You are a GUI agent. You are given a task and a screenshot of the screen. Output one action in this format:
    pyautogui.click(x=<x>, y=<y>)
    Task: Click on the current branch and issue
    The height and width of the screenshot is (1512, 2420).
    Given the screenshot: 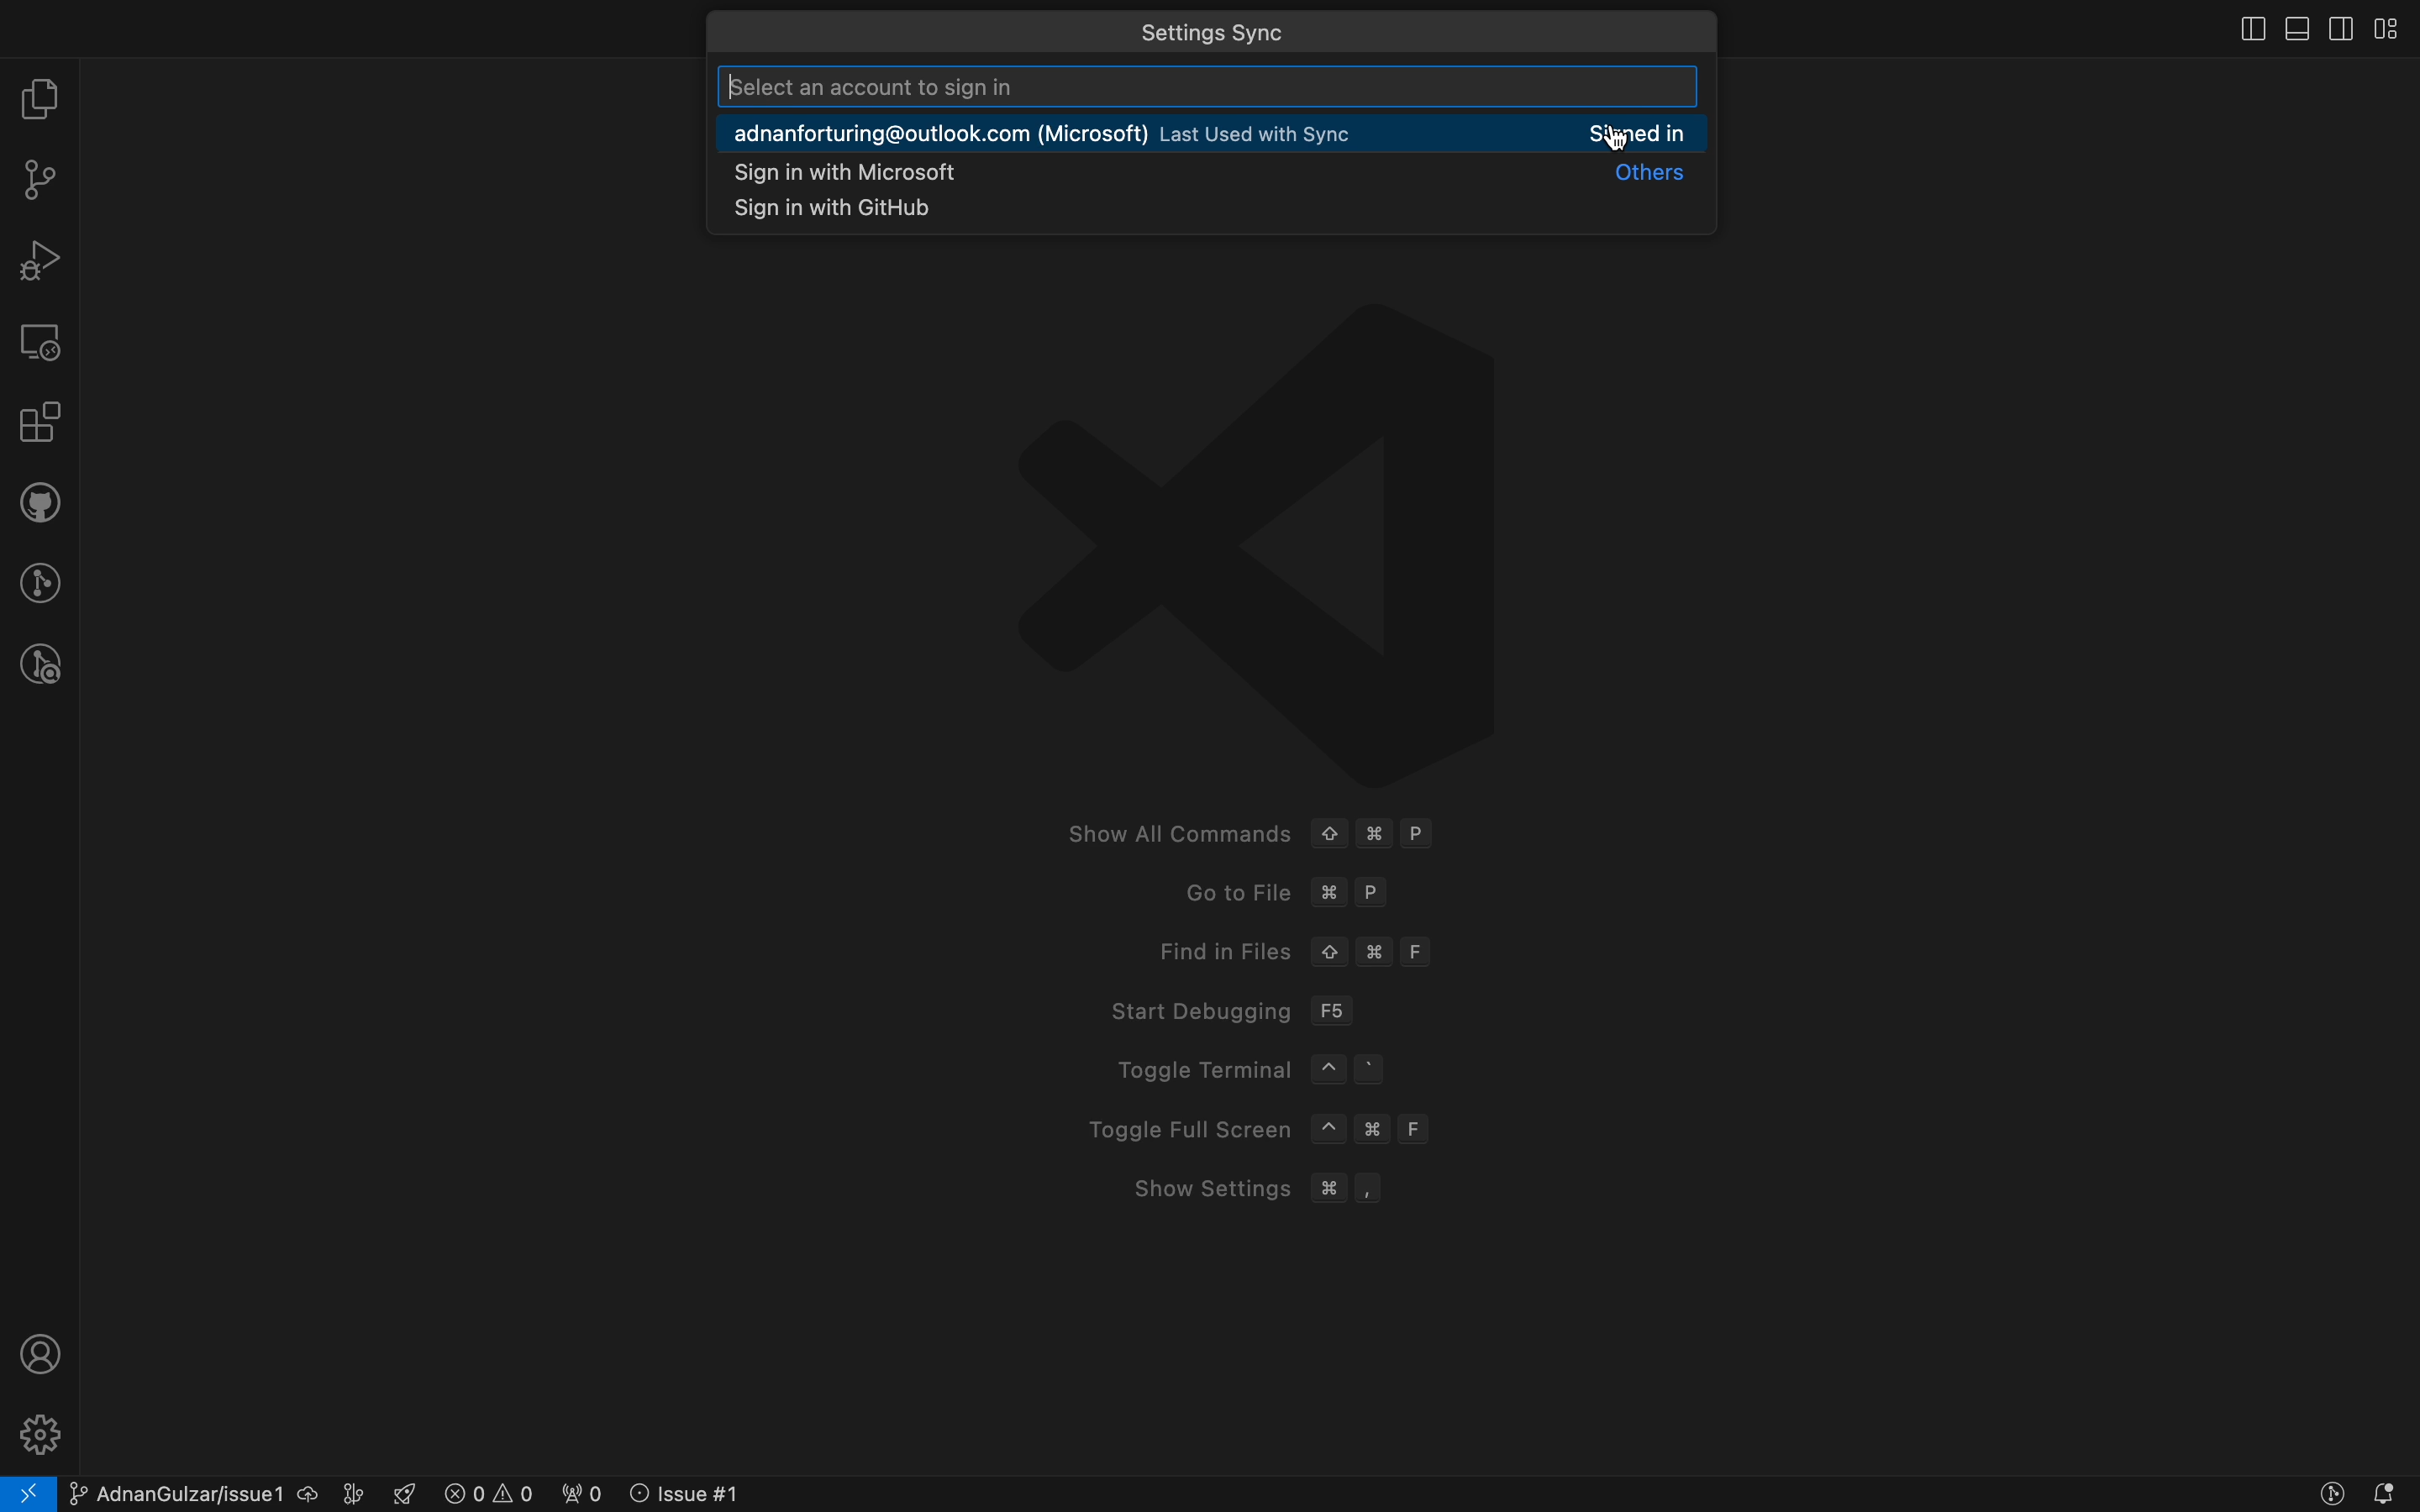 What is the action you would take?
    pyautogui.click(x=219, y=1492)
    